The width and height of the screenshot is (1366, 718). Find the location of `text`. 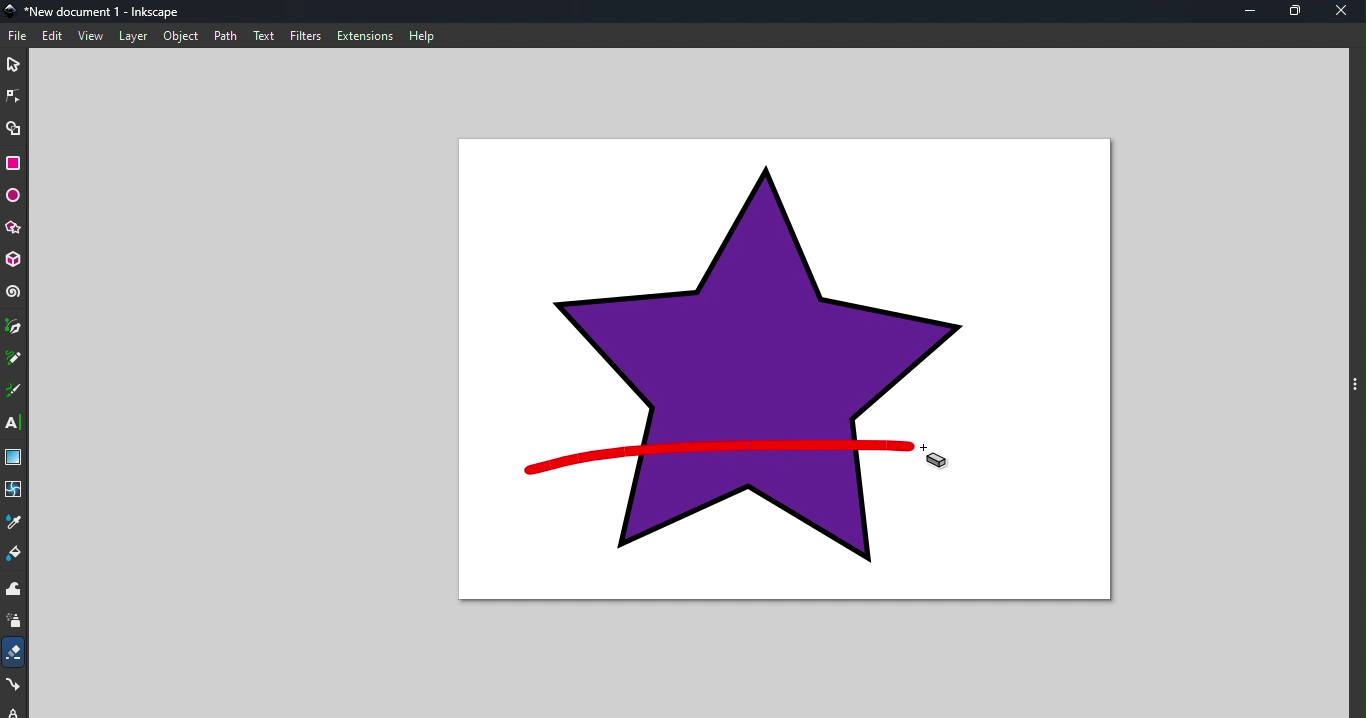

text is located at coordinates (265, 35).